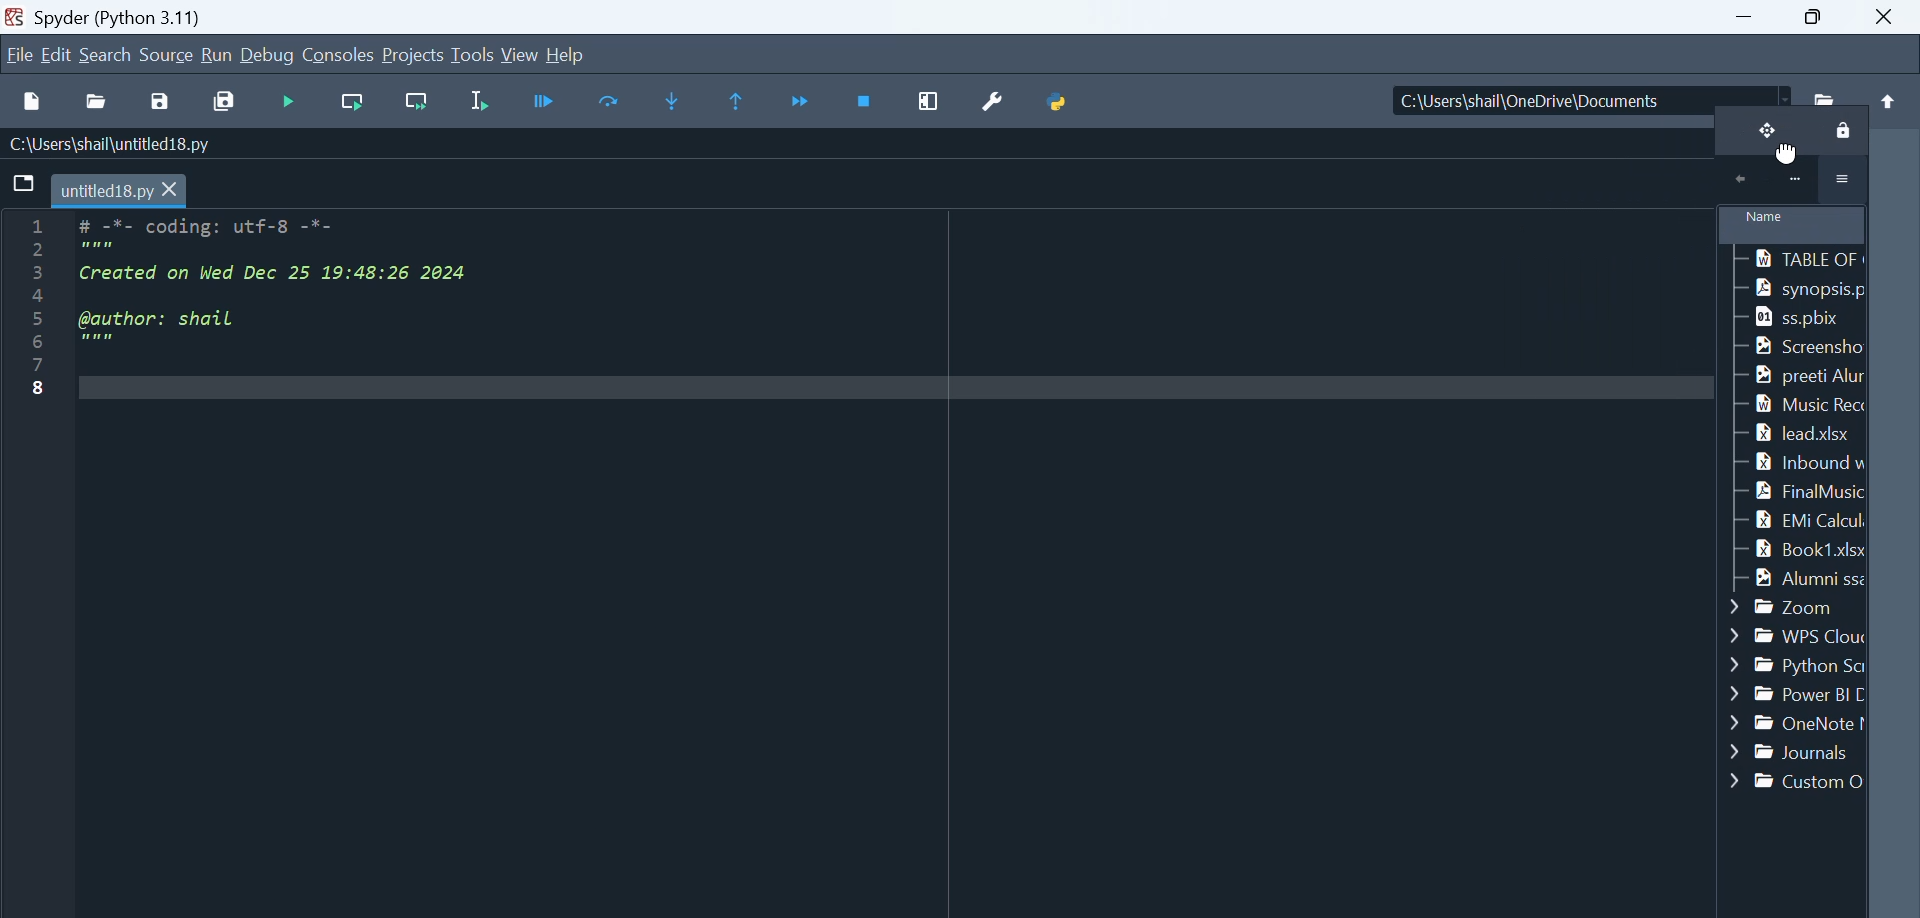 The width and height of the screenshot is (1920, 918). Describe the element at coordinates (1796, 517) in the screenshot. I see `EM: Calcul:..` at that location.